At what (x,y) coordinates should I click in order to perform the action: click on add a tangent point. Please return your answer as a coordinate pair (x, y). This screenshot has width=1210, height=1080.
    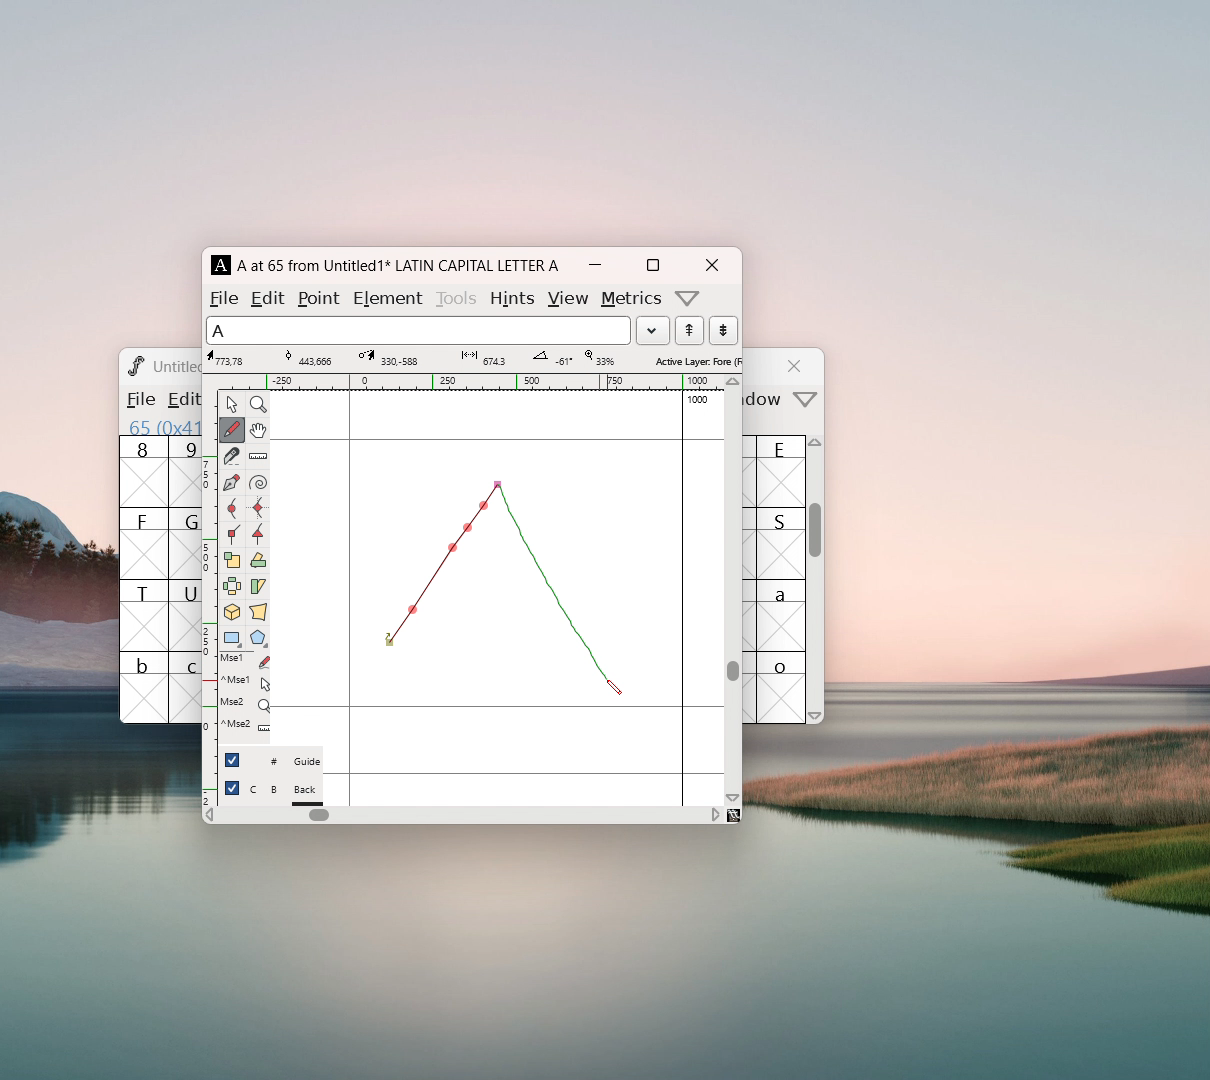
    Looking at the image, I should click on (257, 534).